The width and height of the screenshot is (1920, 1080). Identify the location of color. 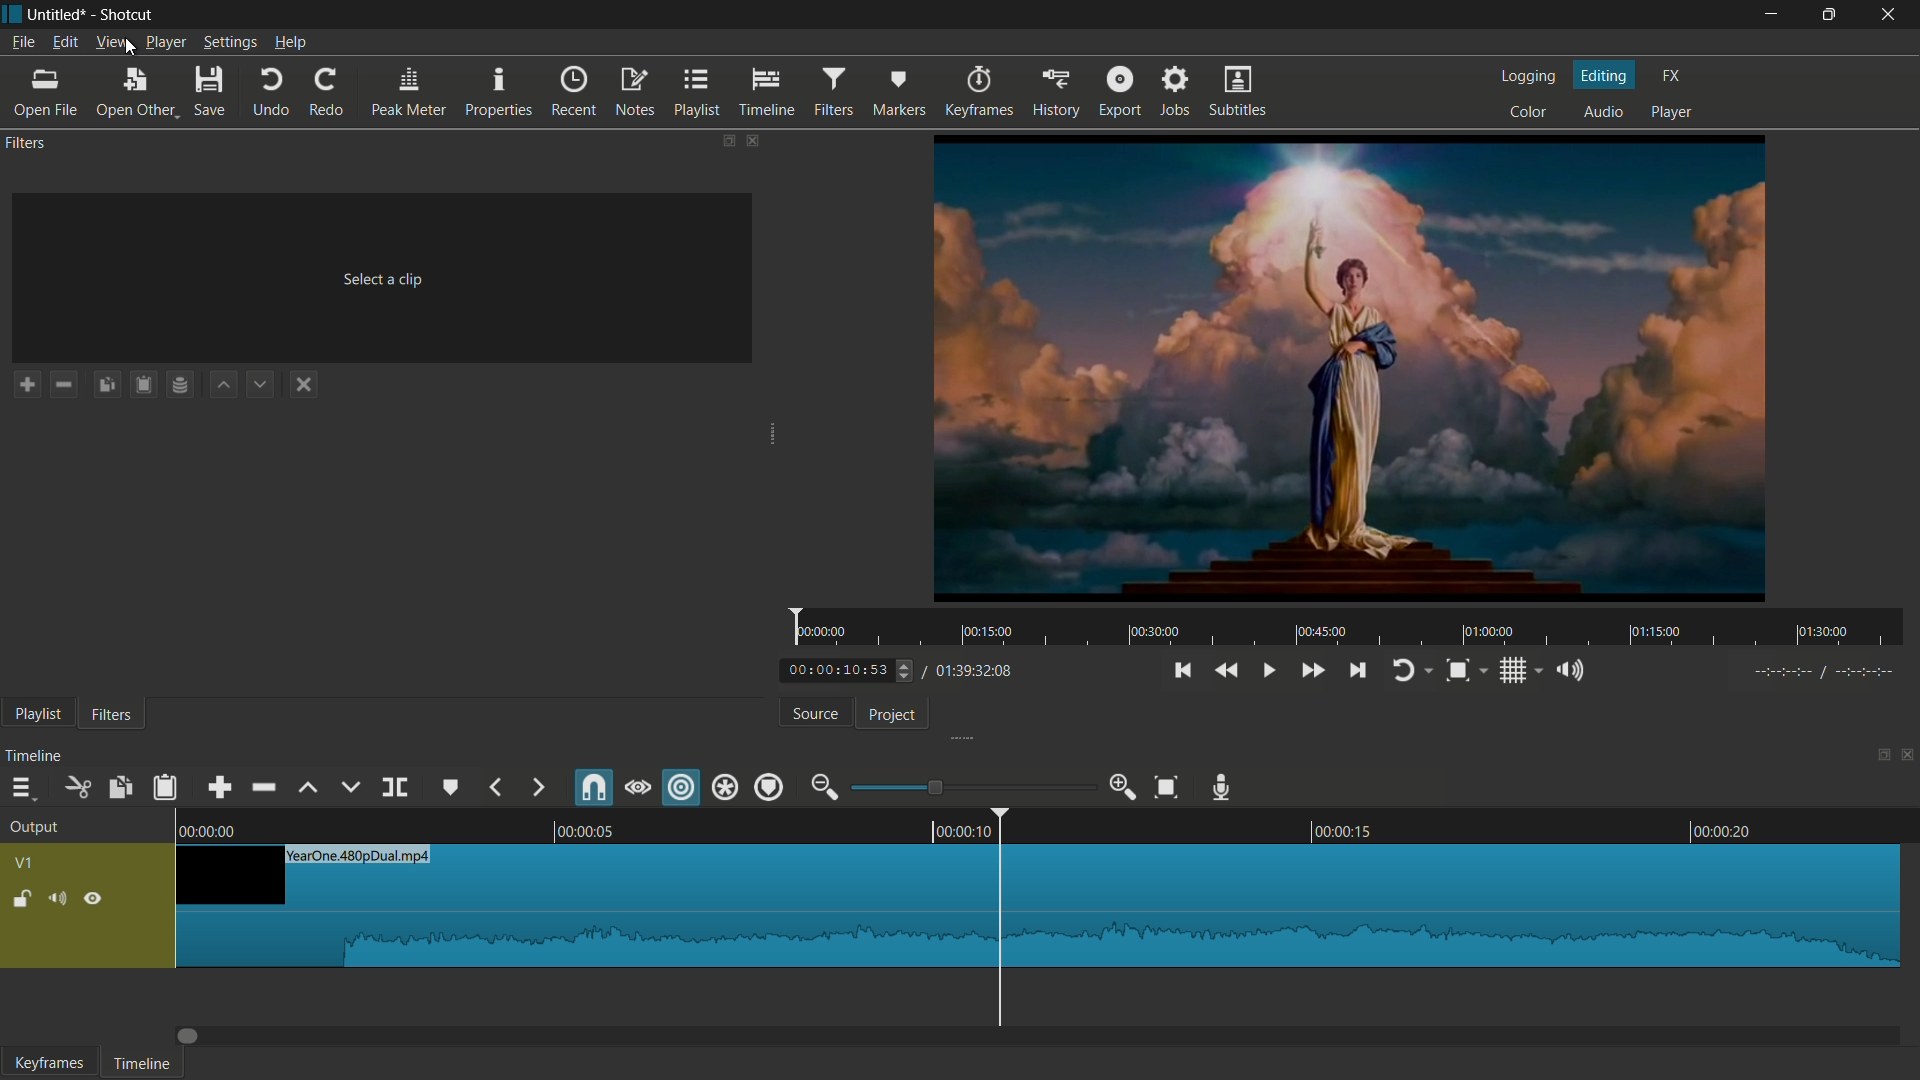
(1530, 110).